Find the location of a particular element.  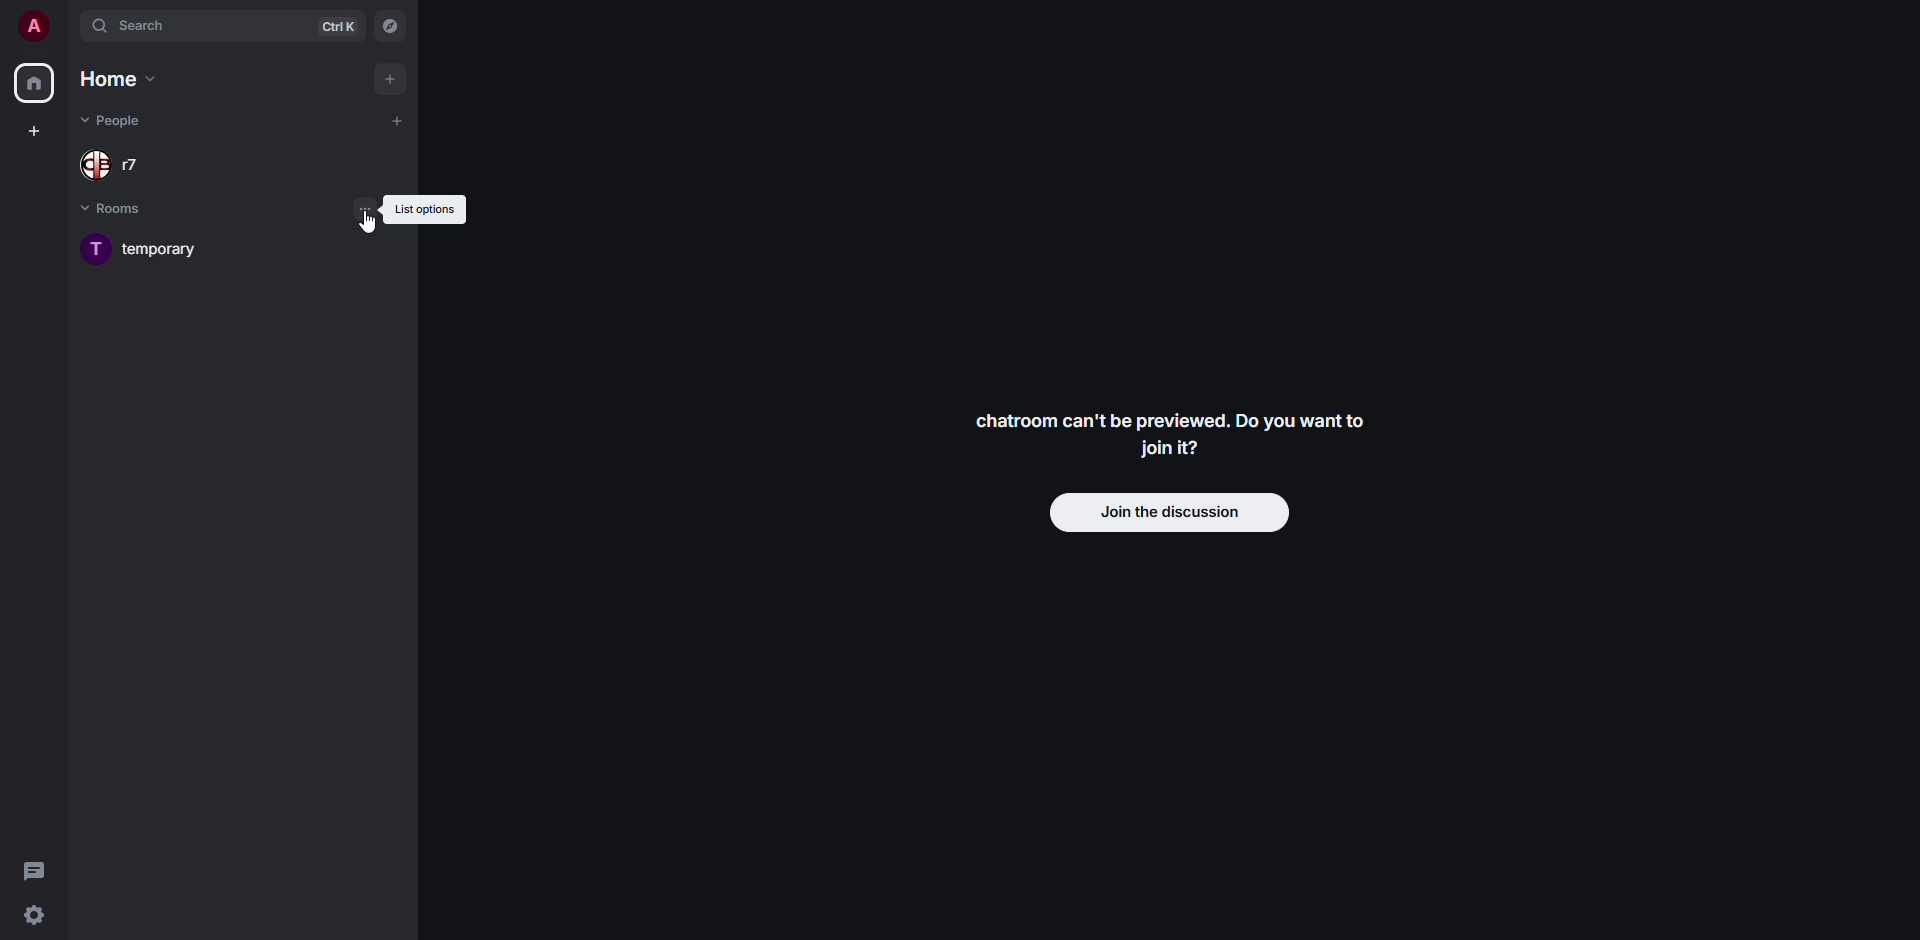

quick settings is located at coordinates (34, 915).